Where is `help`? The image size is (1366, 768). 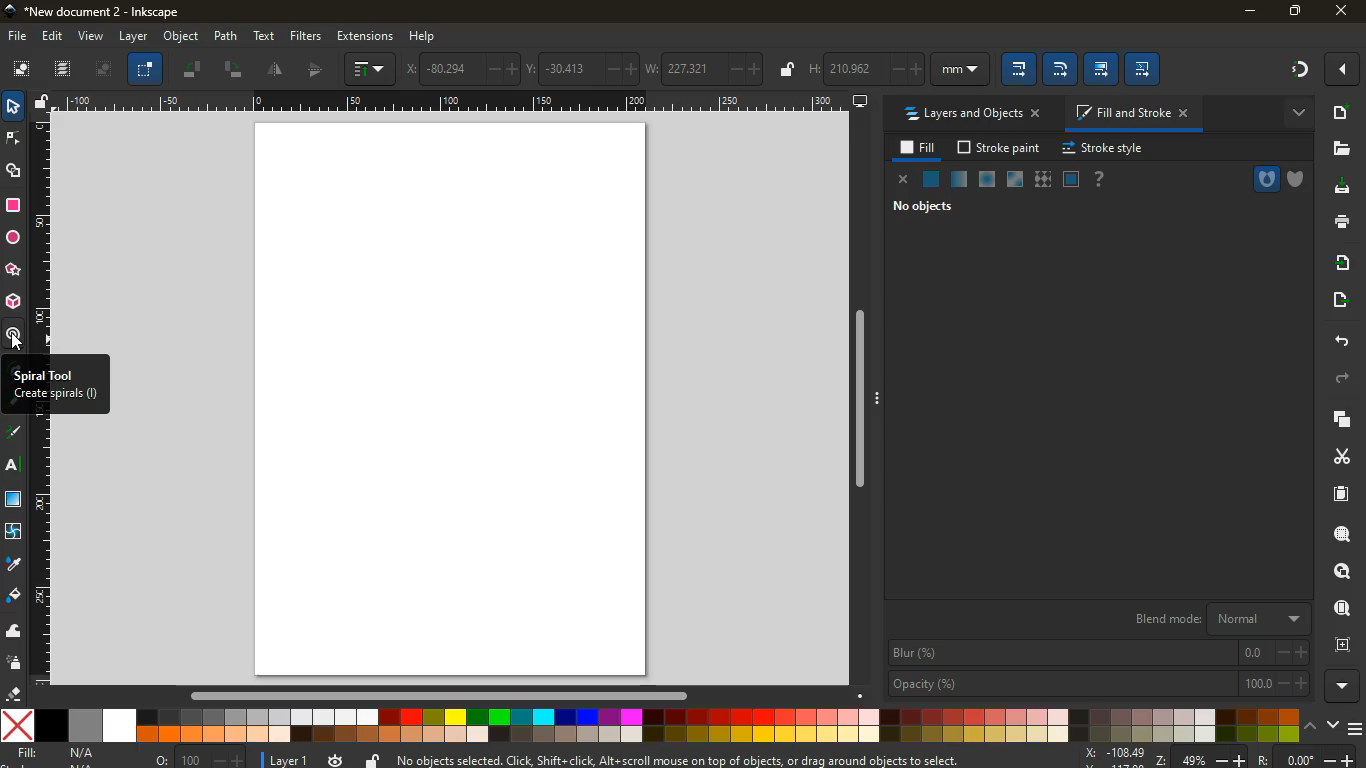
help is located at coordinates (431, 35).